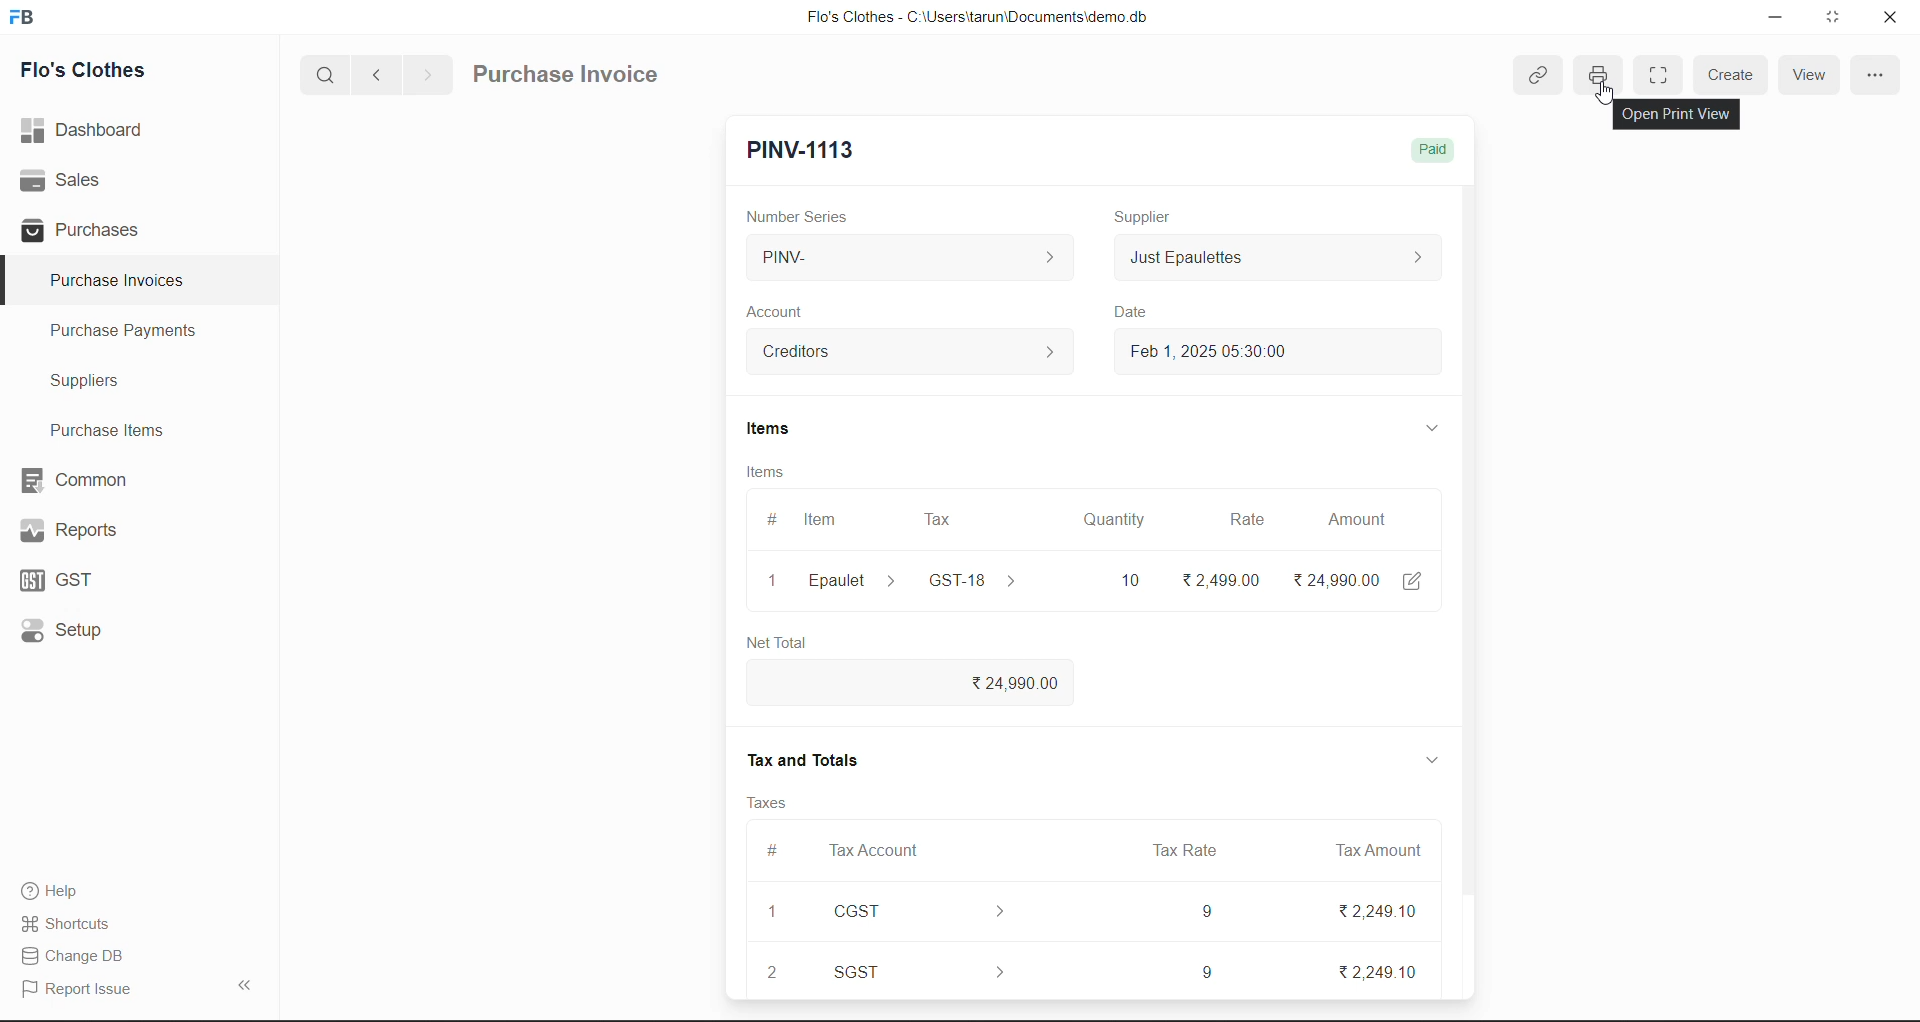 This screenshot has height=1022, width=1920. I want to click on  Help, so click(67, 888).